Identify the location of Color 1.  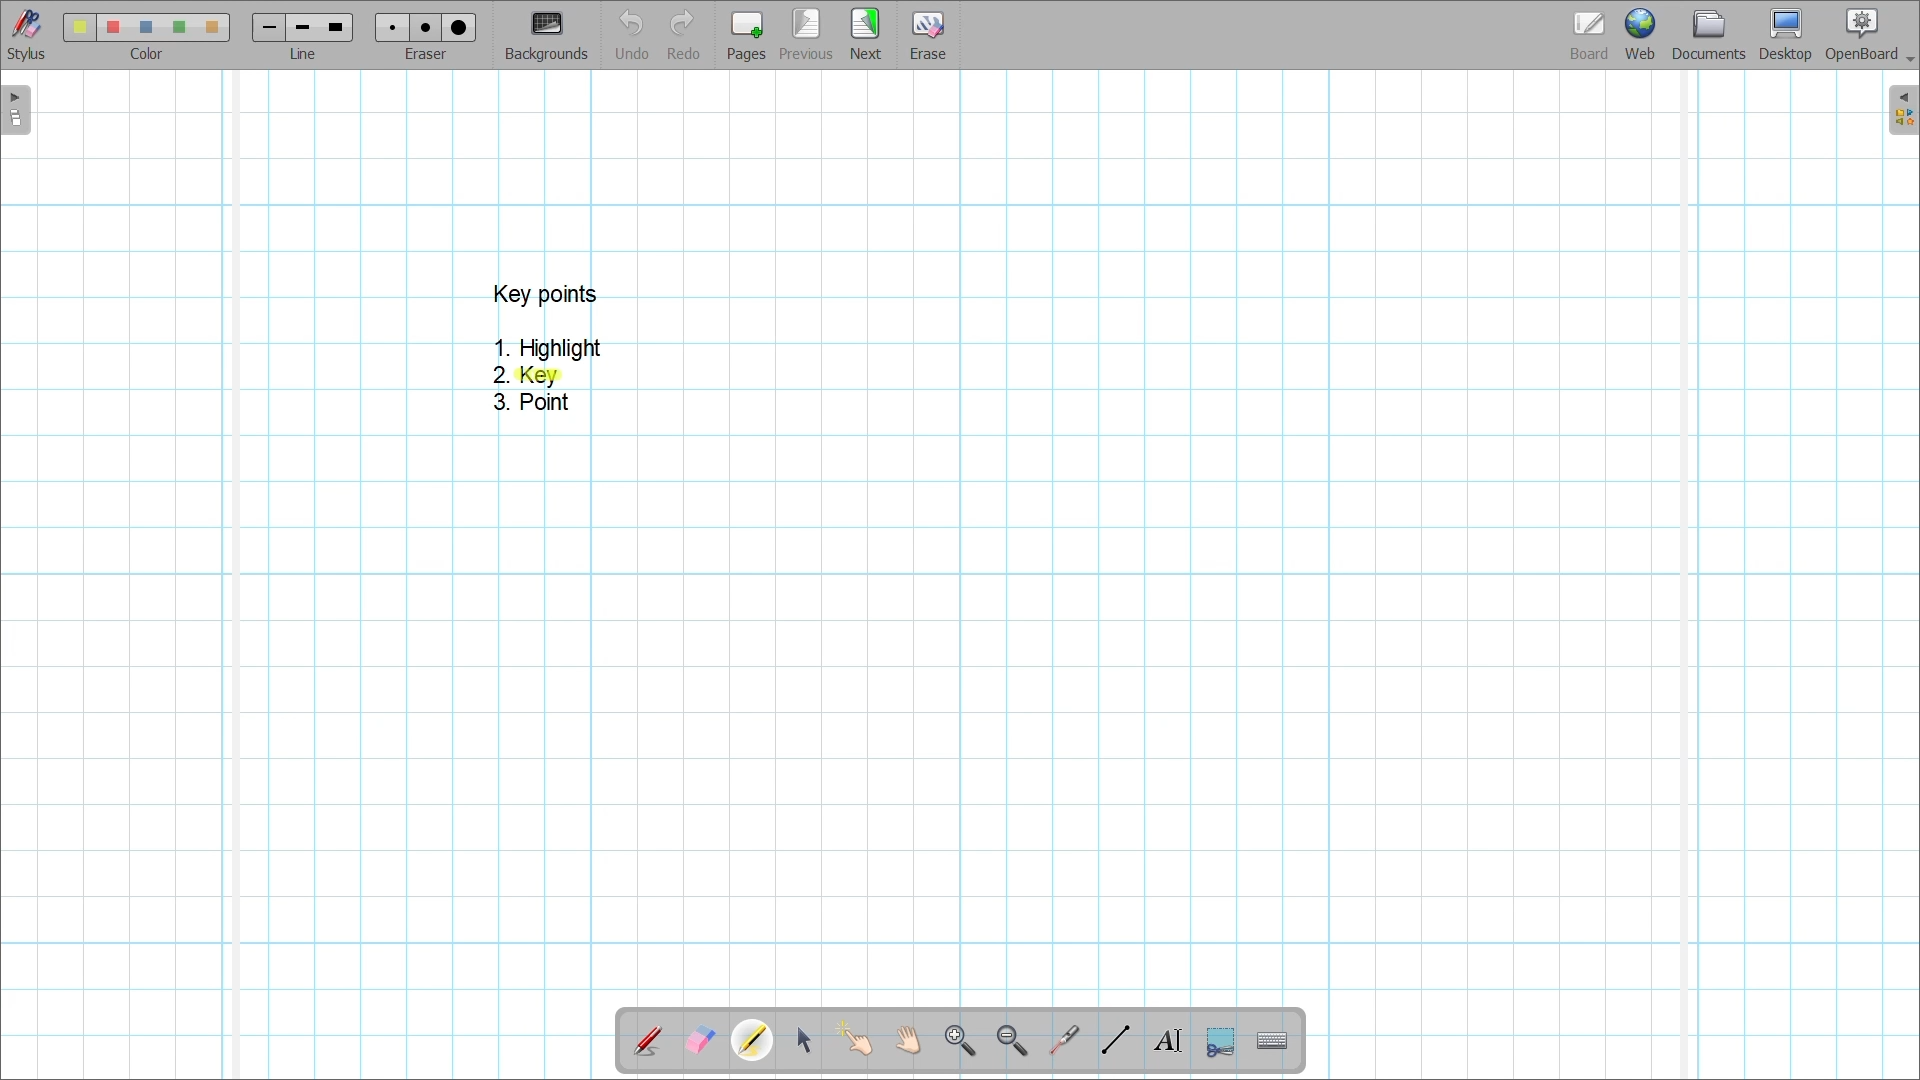
(79, 27).